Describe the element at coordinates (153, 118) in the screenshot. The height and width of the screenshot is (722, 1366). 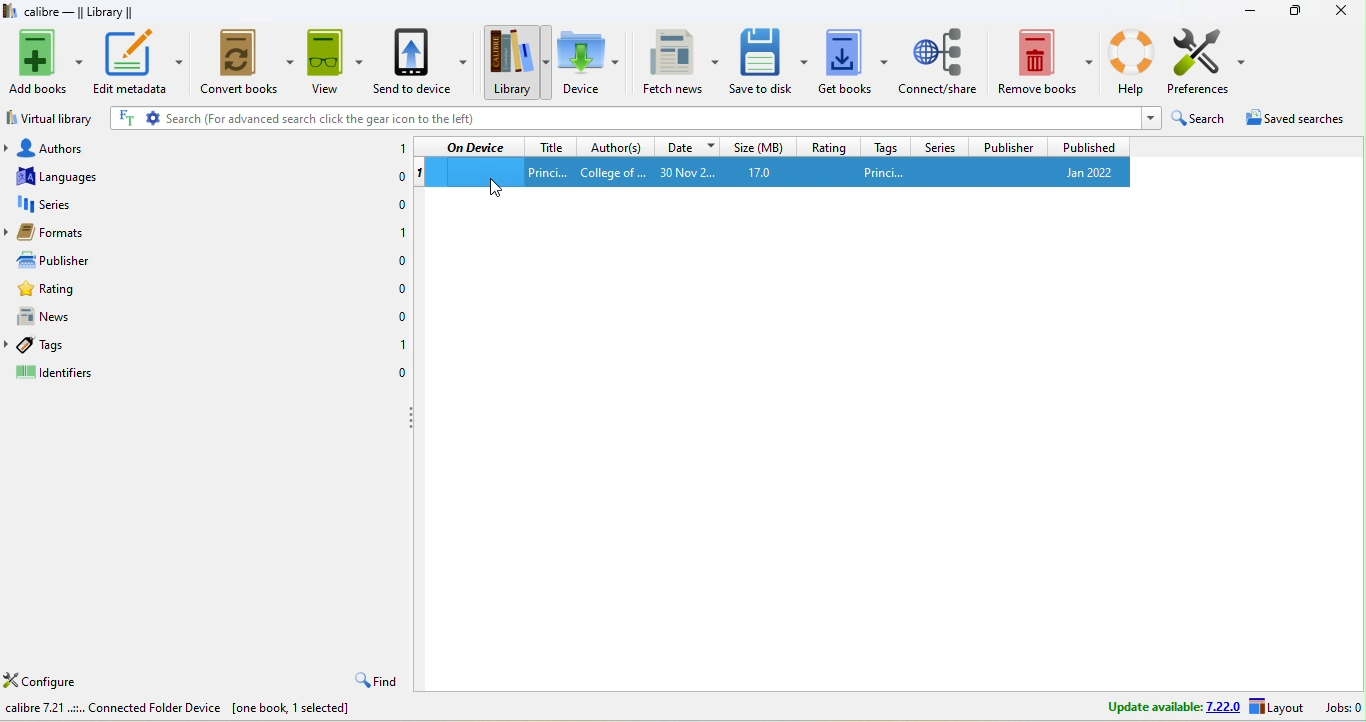
I see `settings` at that location.